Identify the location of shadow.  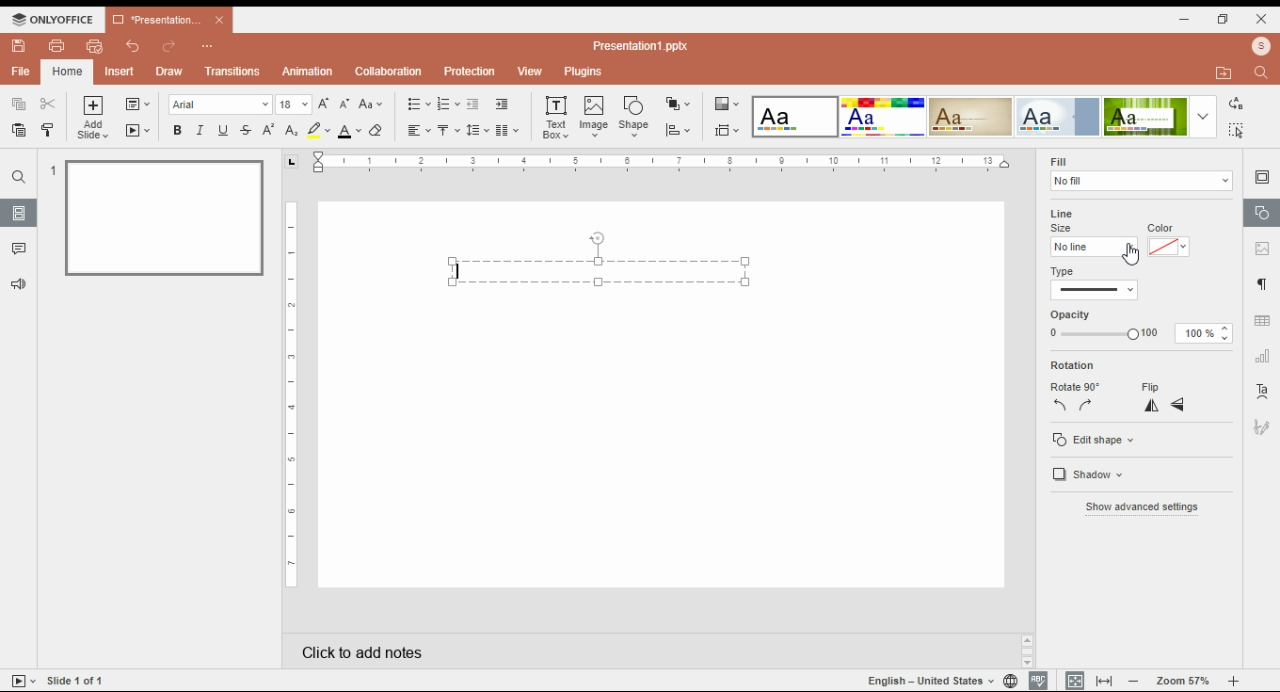
(1098, 474).